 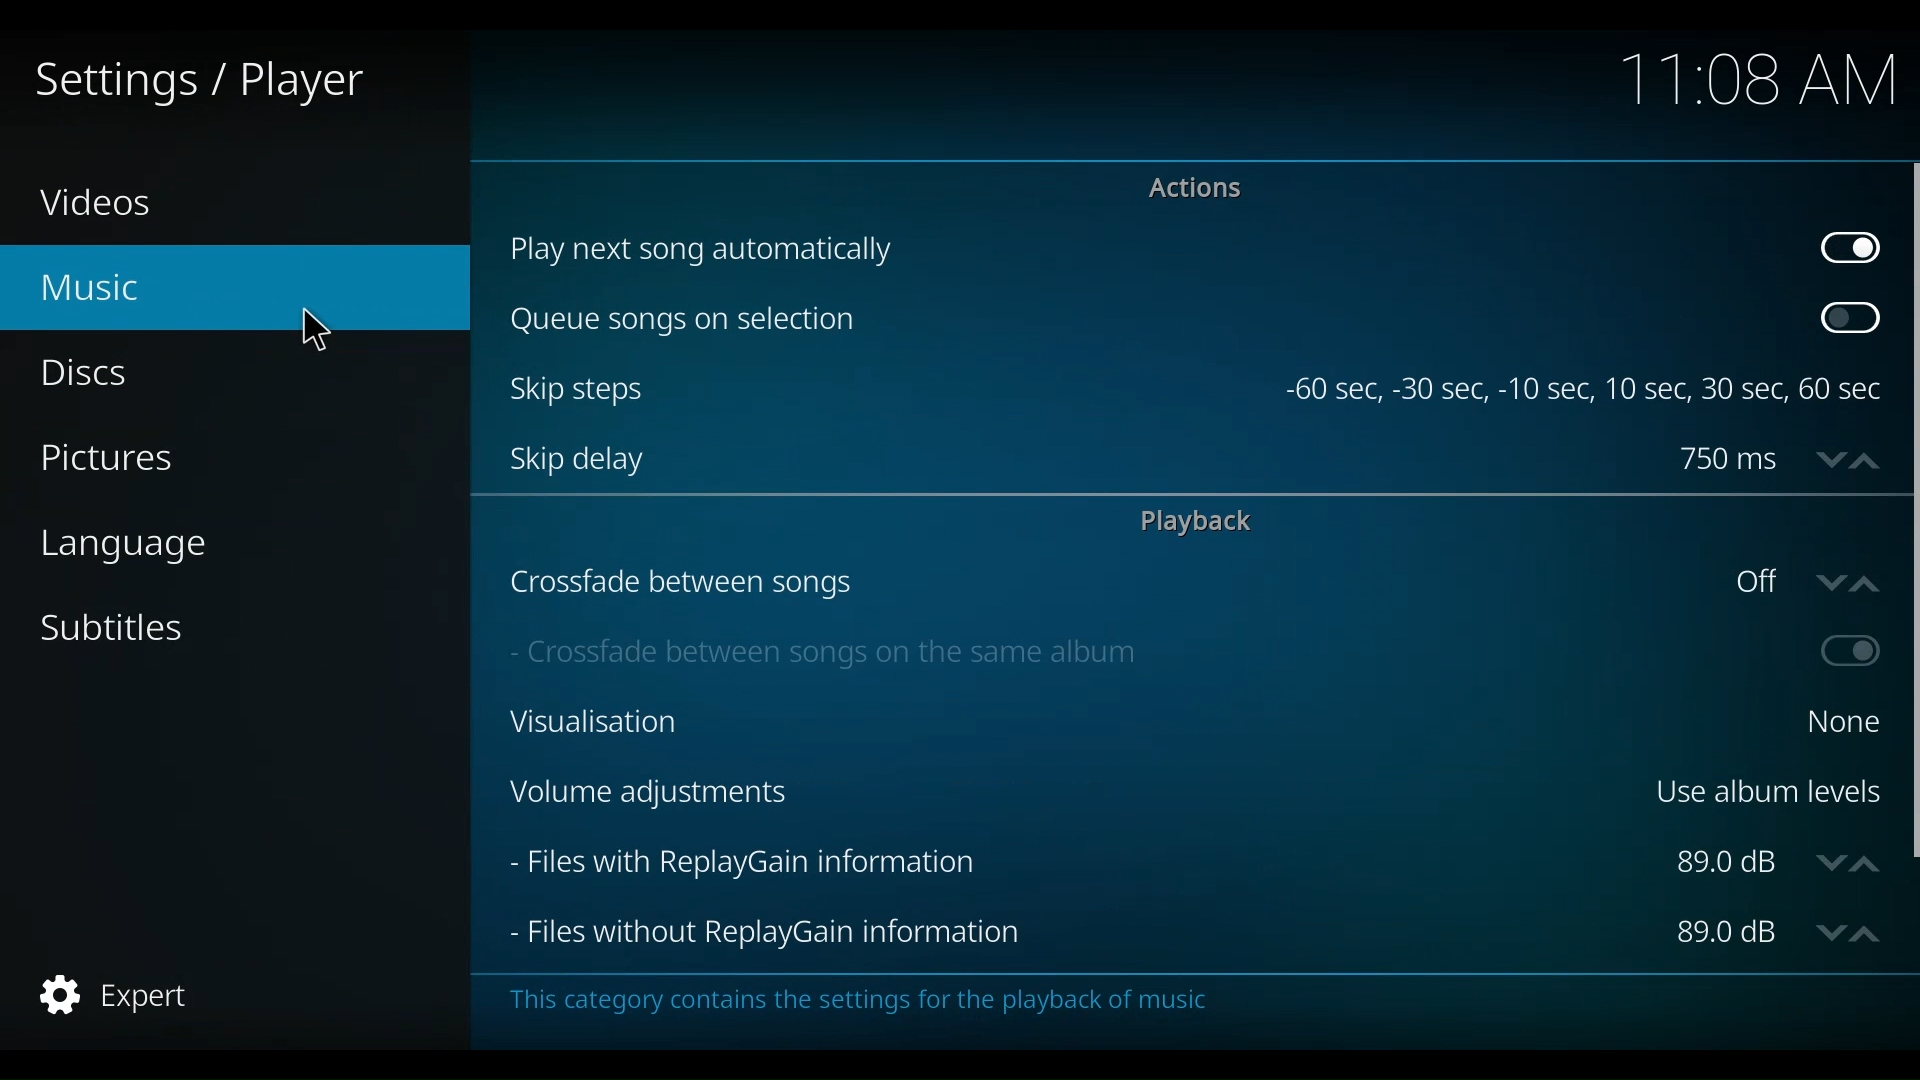 What do you see at coordinates (1153, 322) in the screenshot?
I see `Queue songs on selection` at bounding box center [1153, 322].